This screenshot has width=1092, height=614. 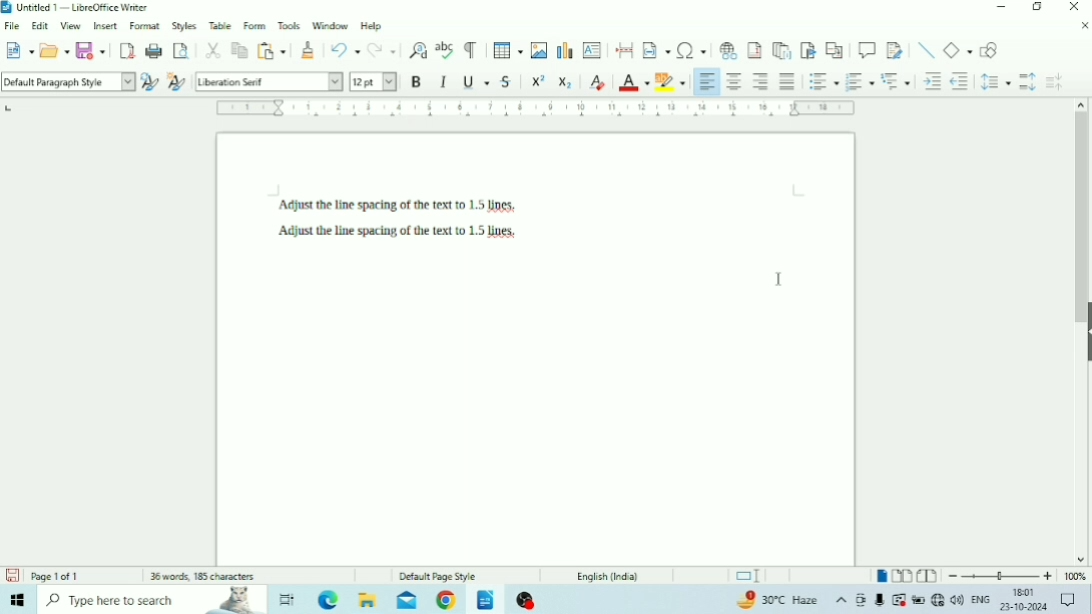 What do you see at coordinates (593, 50) in the screenshot?
I see `Insert Text Box` at bounding box center [593, 50].